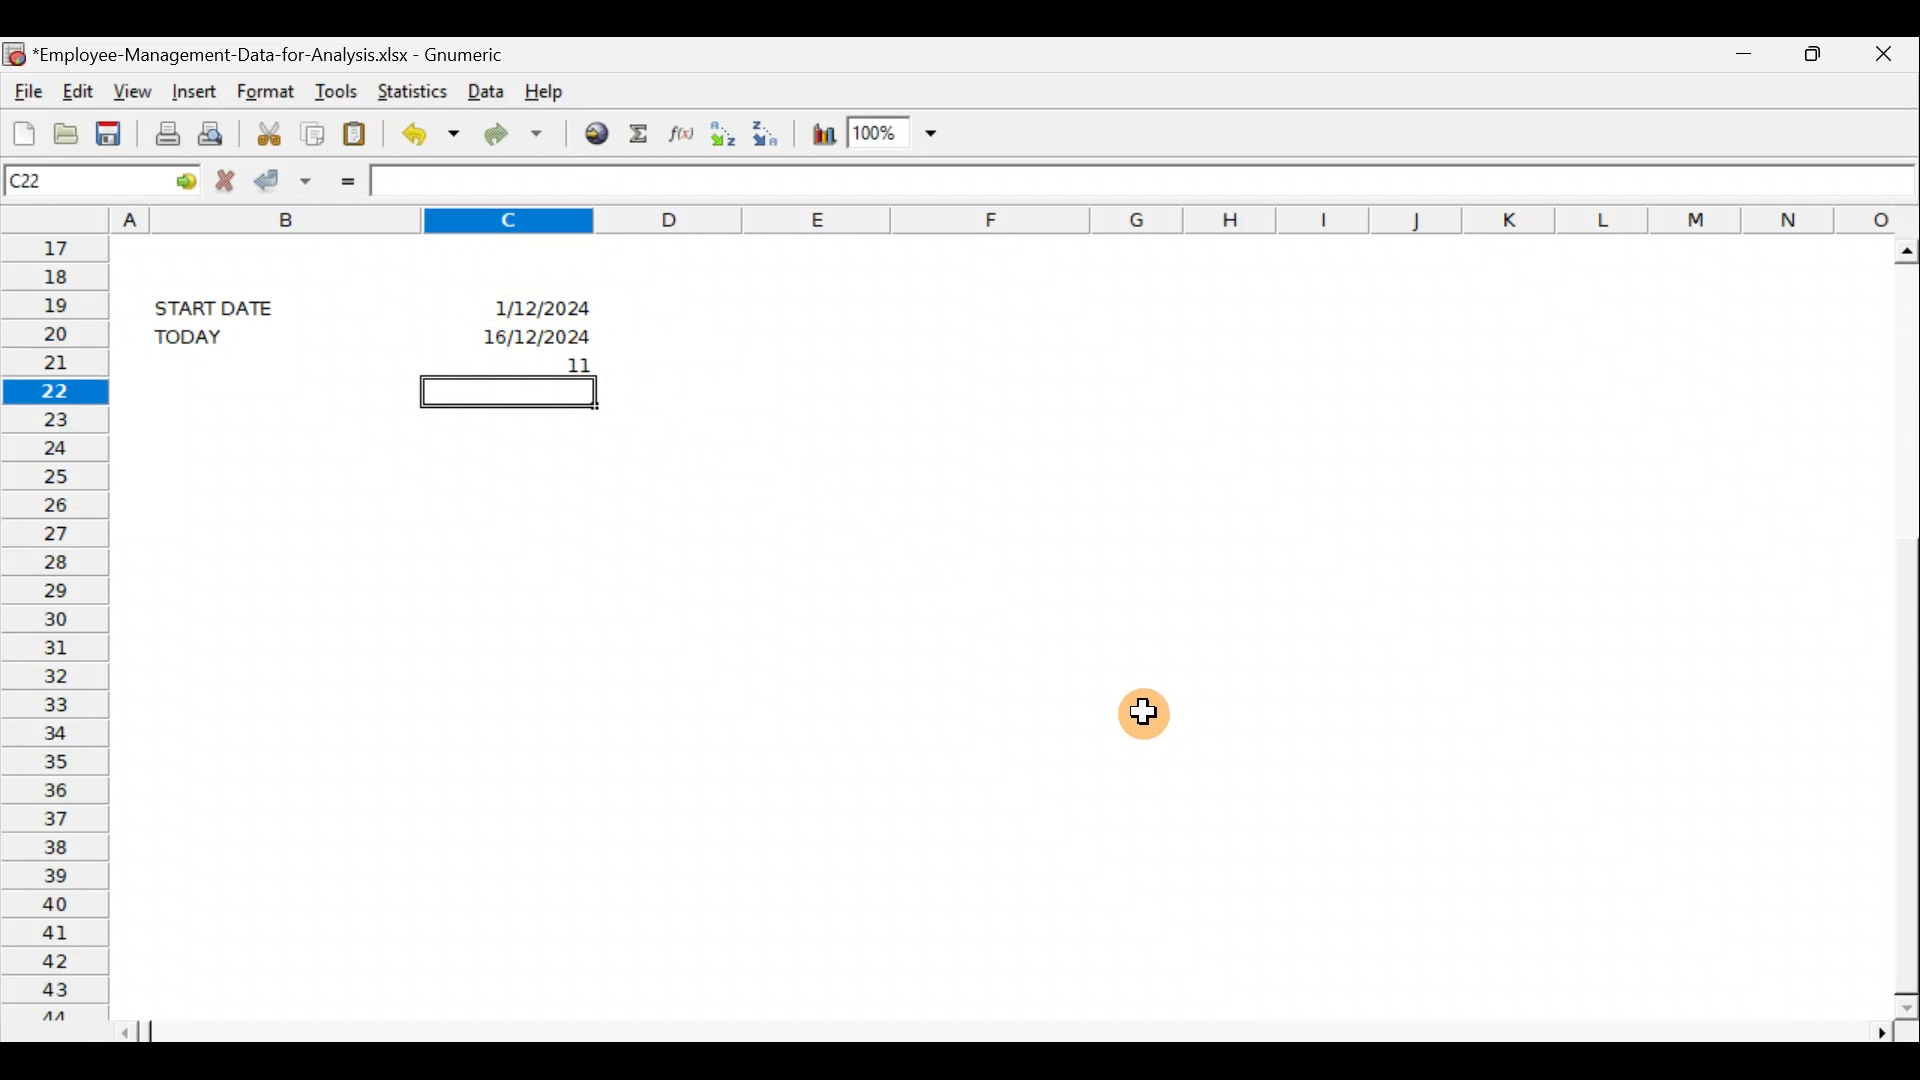  I want to click on Sum into the current cell, so click(638, 134).